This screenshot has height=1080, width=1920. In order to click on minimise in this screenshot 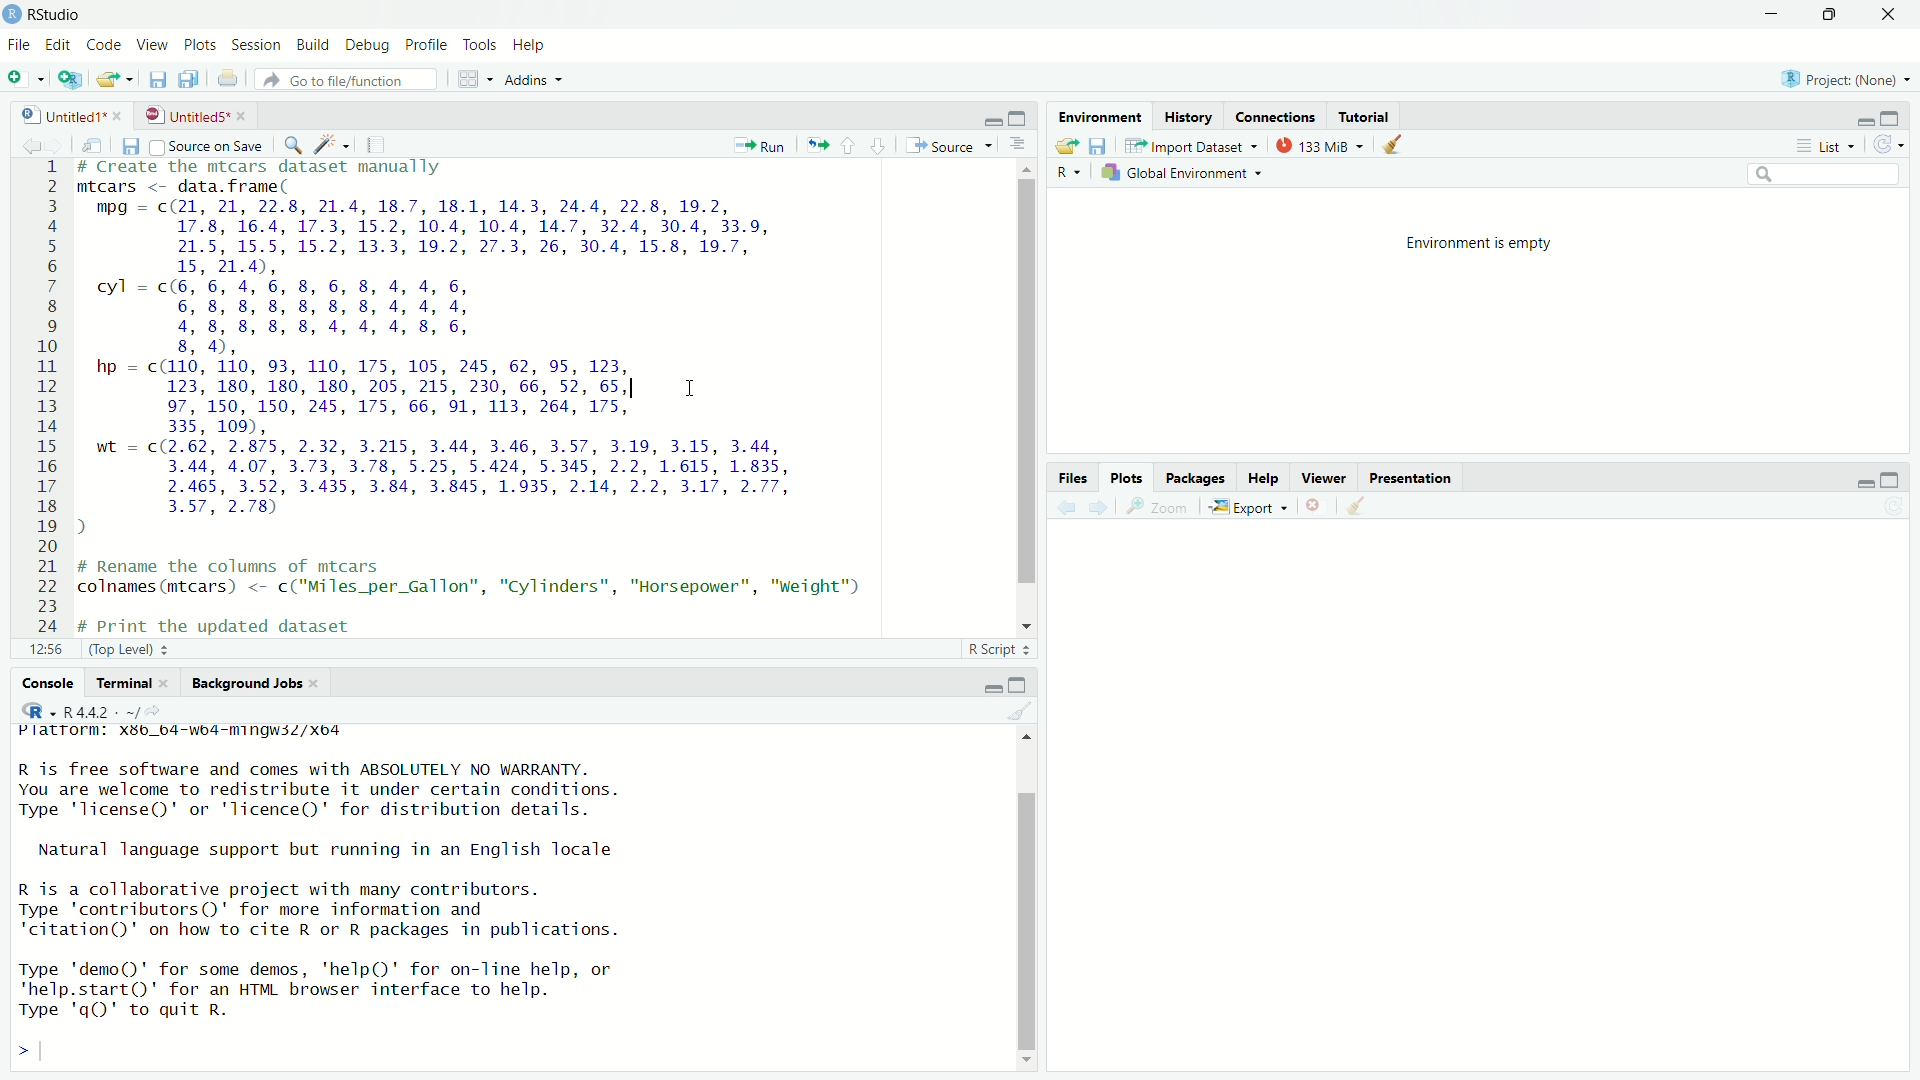, I will do `click(1852, 483)`.